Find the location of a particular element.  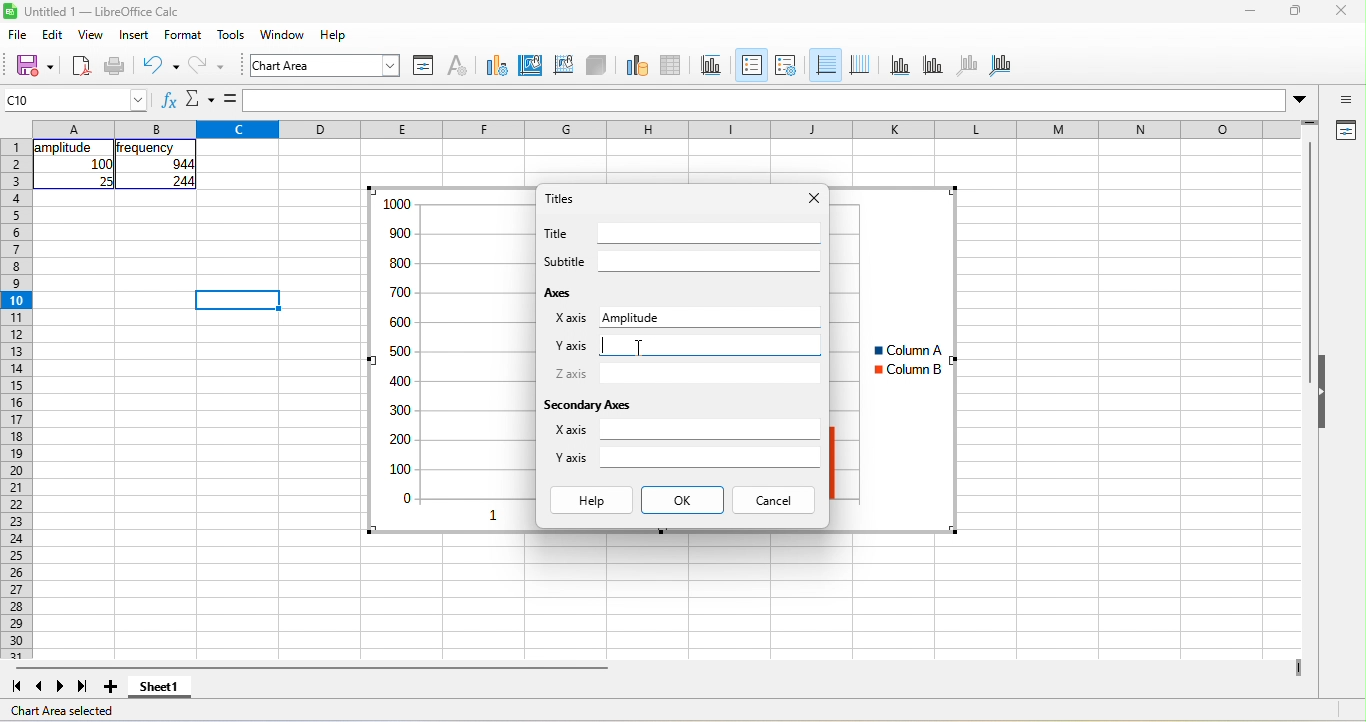

Function options is located at coordinates (200, 99).